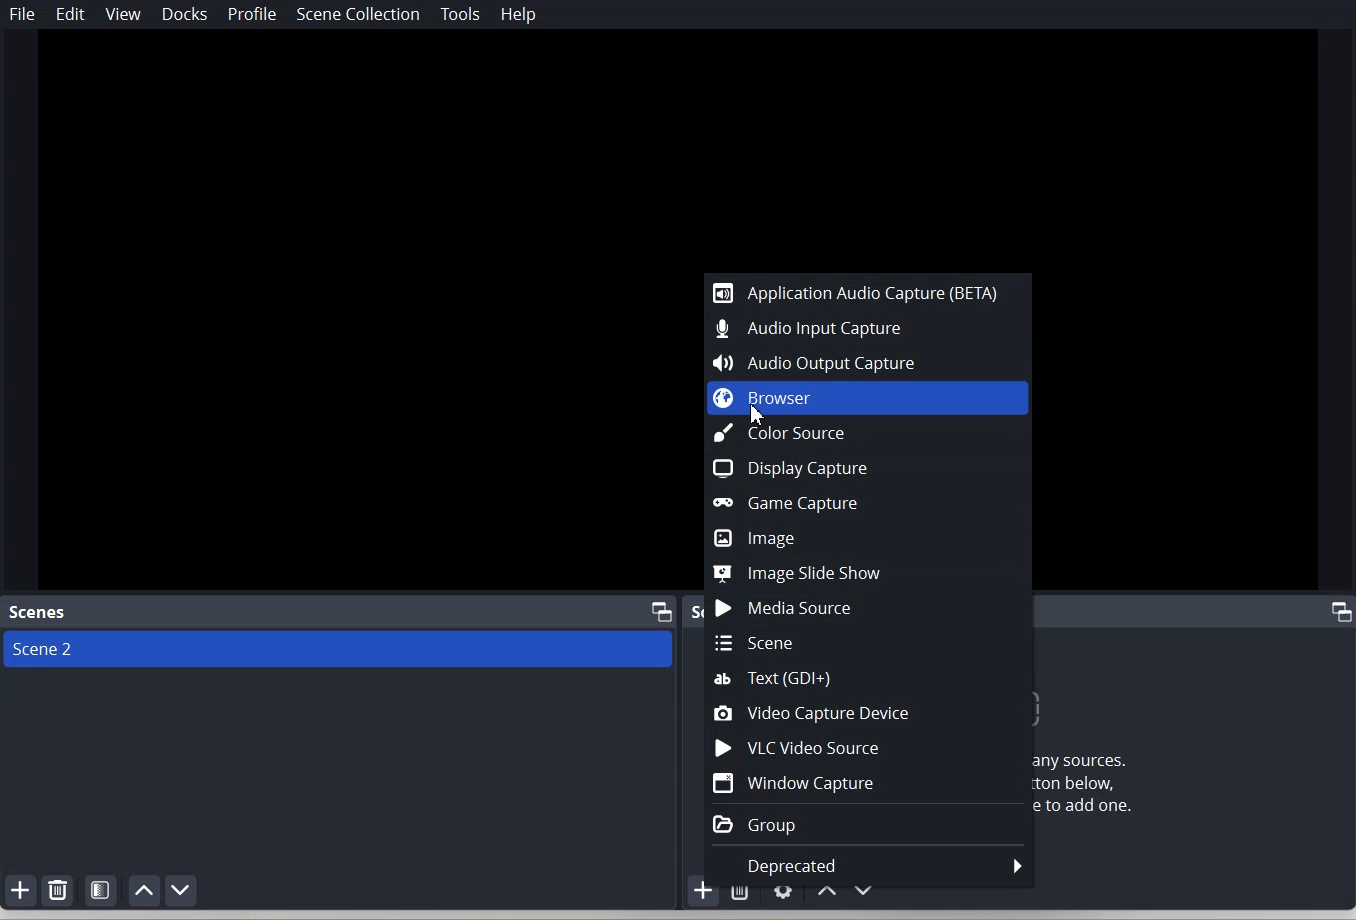 The height and width of the screenshot is (920, 1356). I want to click on Scene 2, so click(341, 650).